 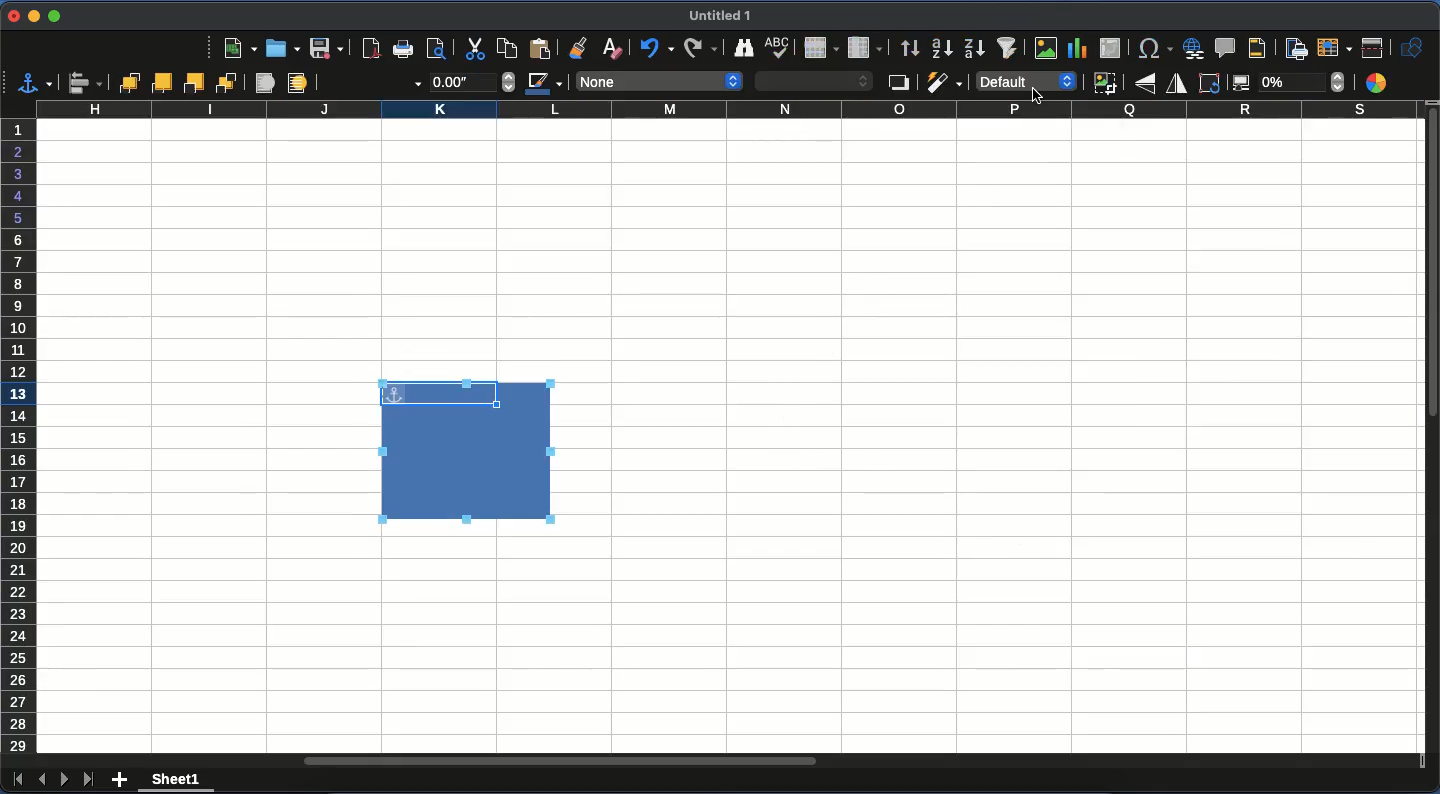 What do you see at coordinates (52, 17) in the screenshot?
I see `maximize` at bounding box center [52, 17].